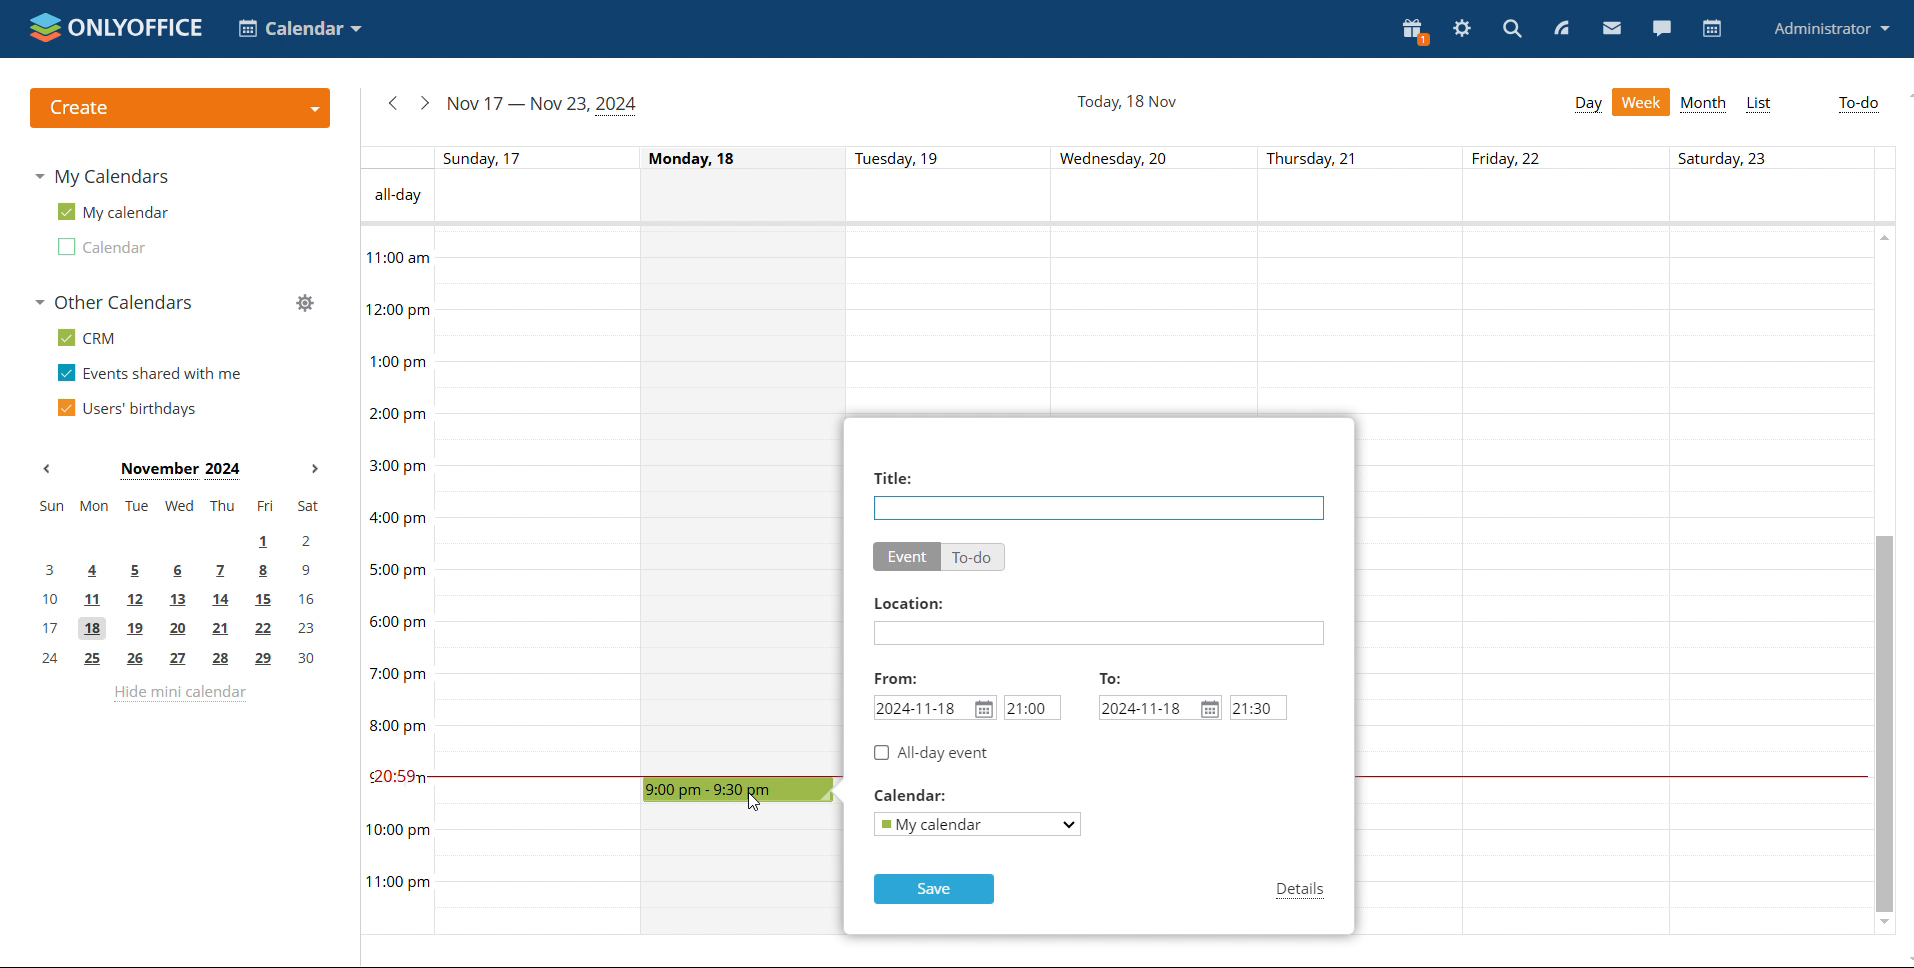 The width and height of the screenshot is (1914, 968). I want to click on manage, so click(305, 301).